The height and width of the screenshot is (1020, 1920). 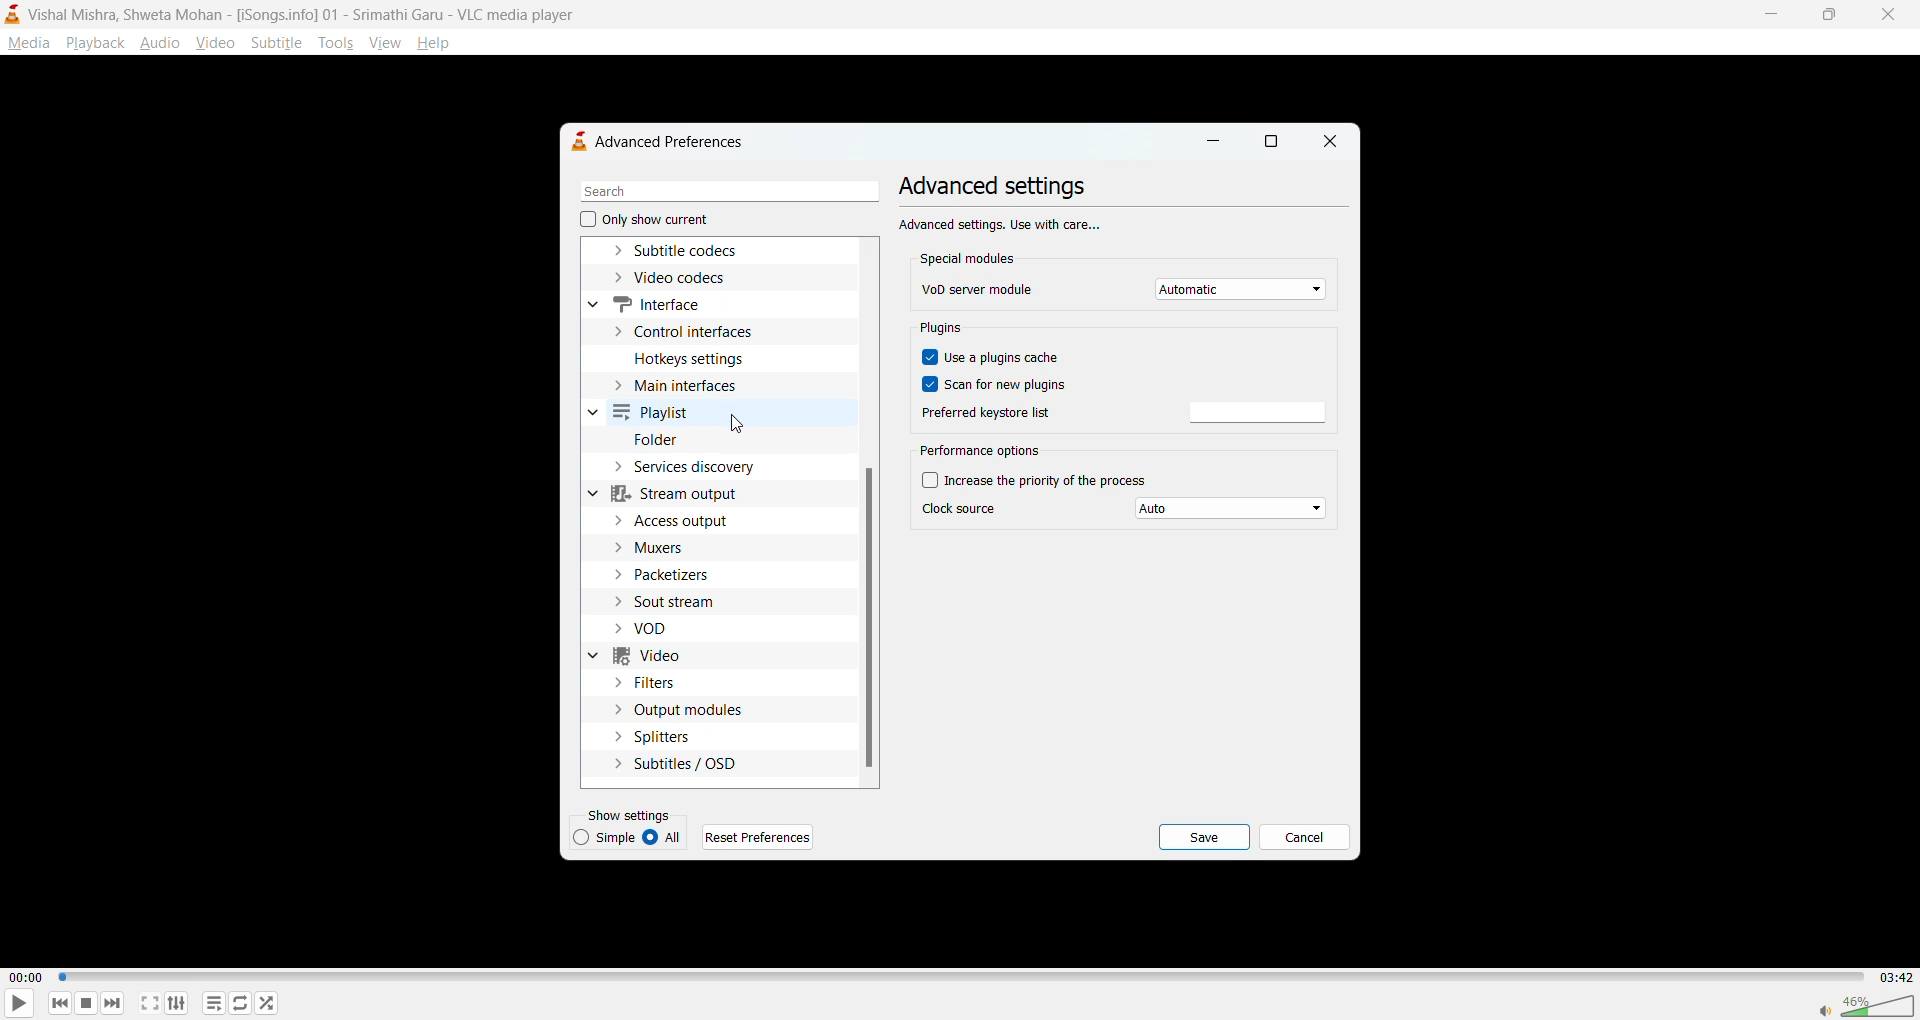 I want to click on splitters, so click(x=653, y=737).